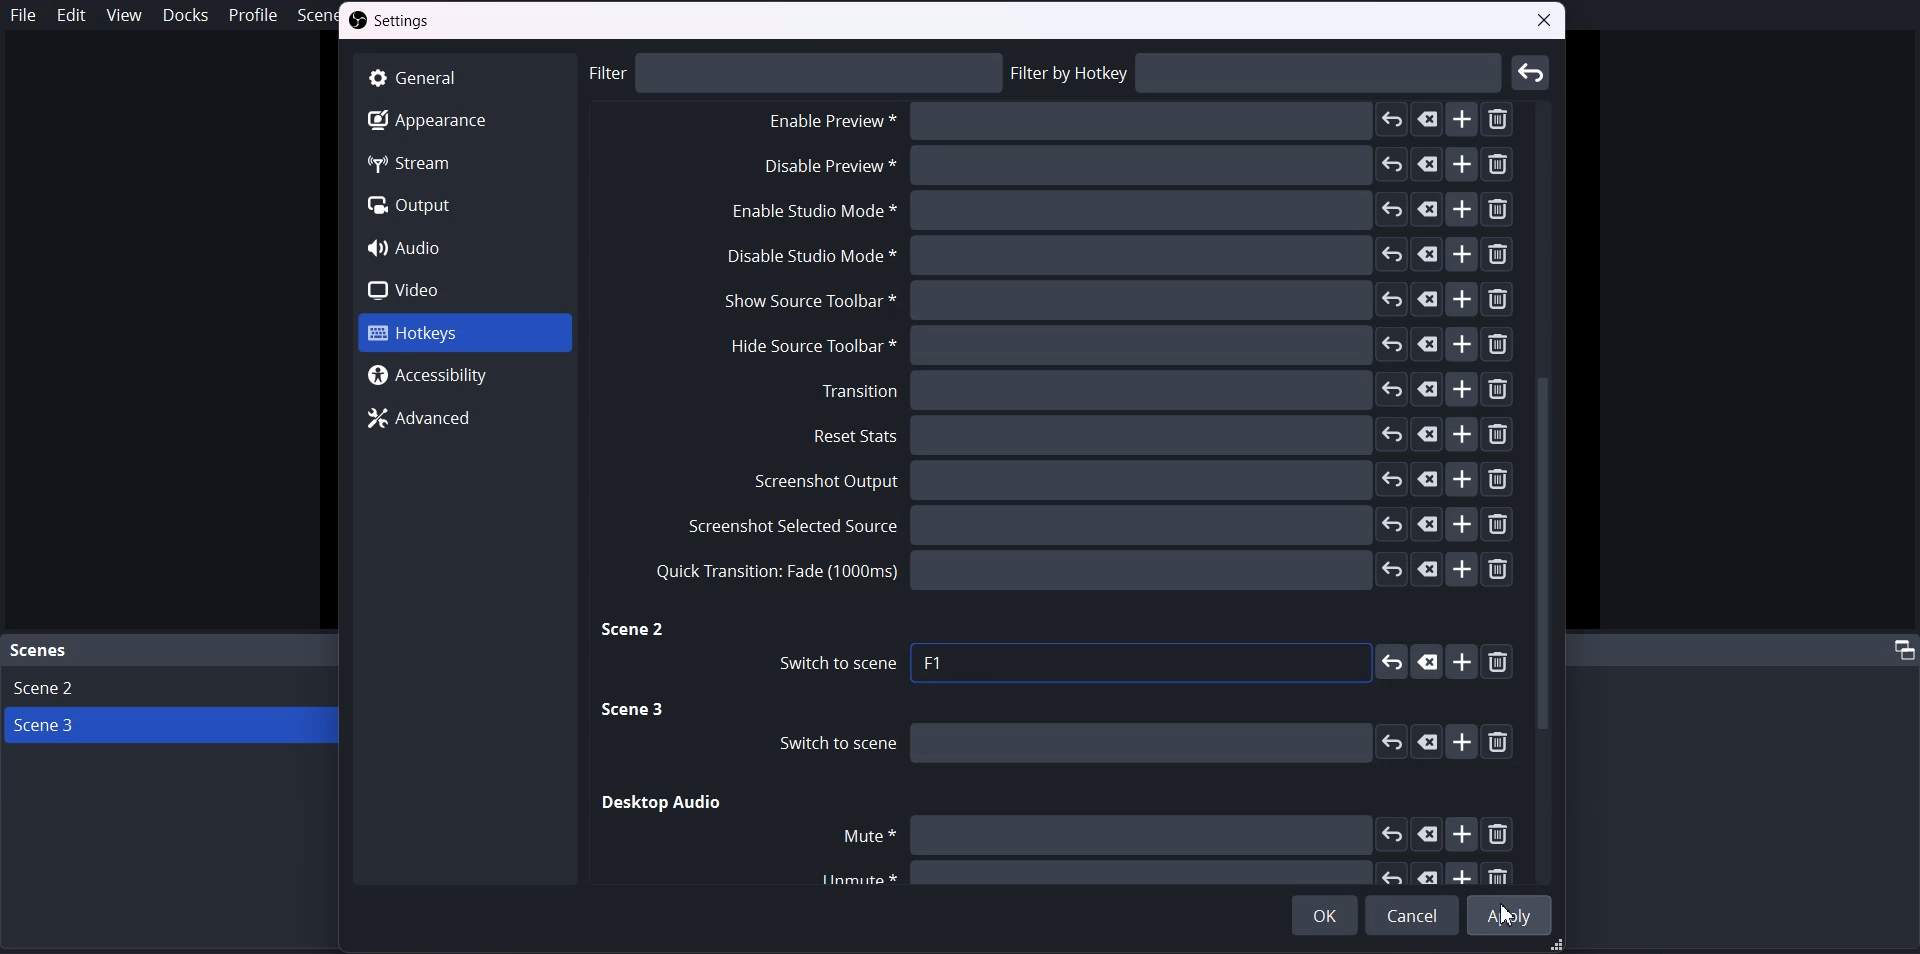 The width and height of the screenshot is (1920, 954). I want to click on reload, so click(1391, 662).